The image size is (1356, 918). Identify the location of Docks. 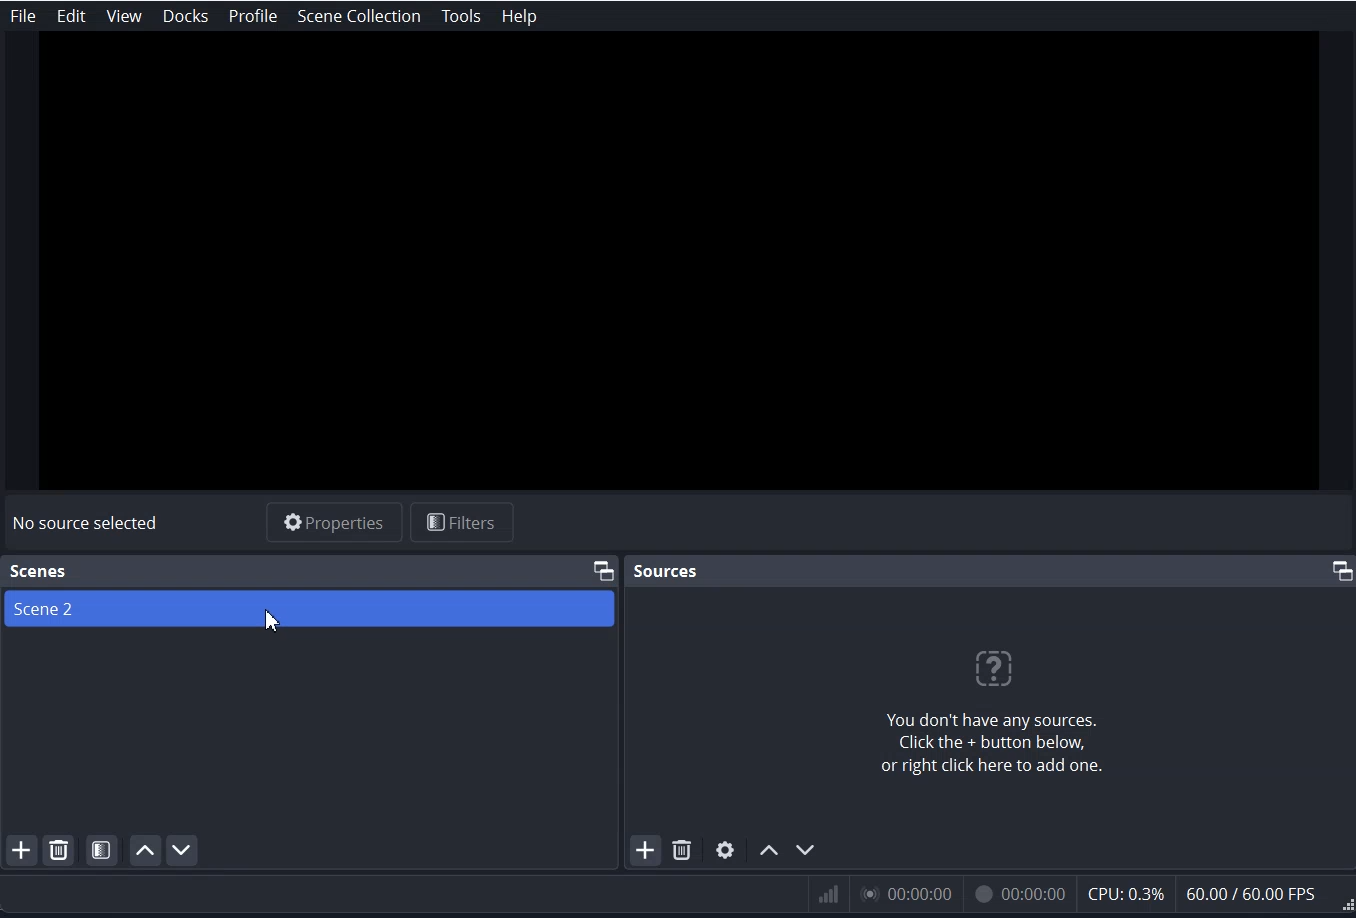
(188, 16).